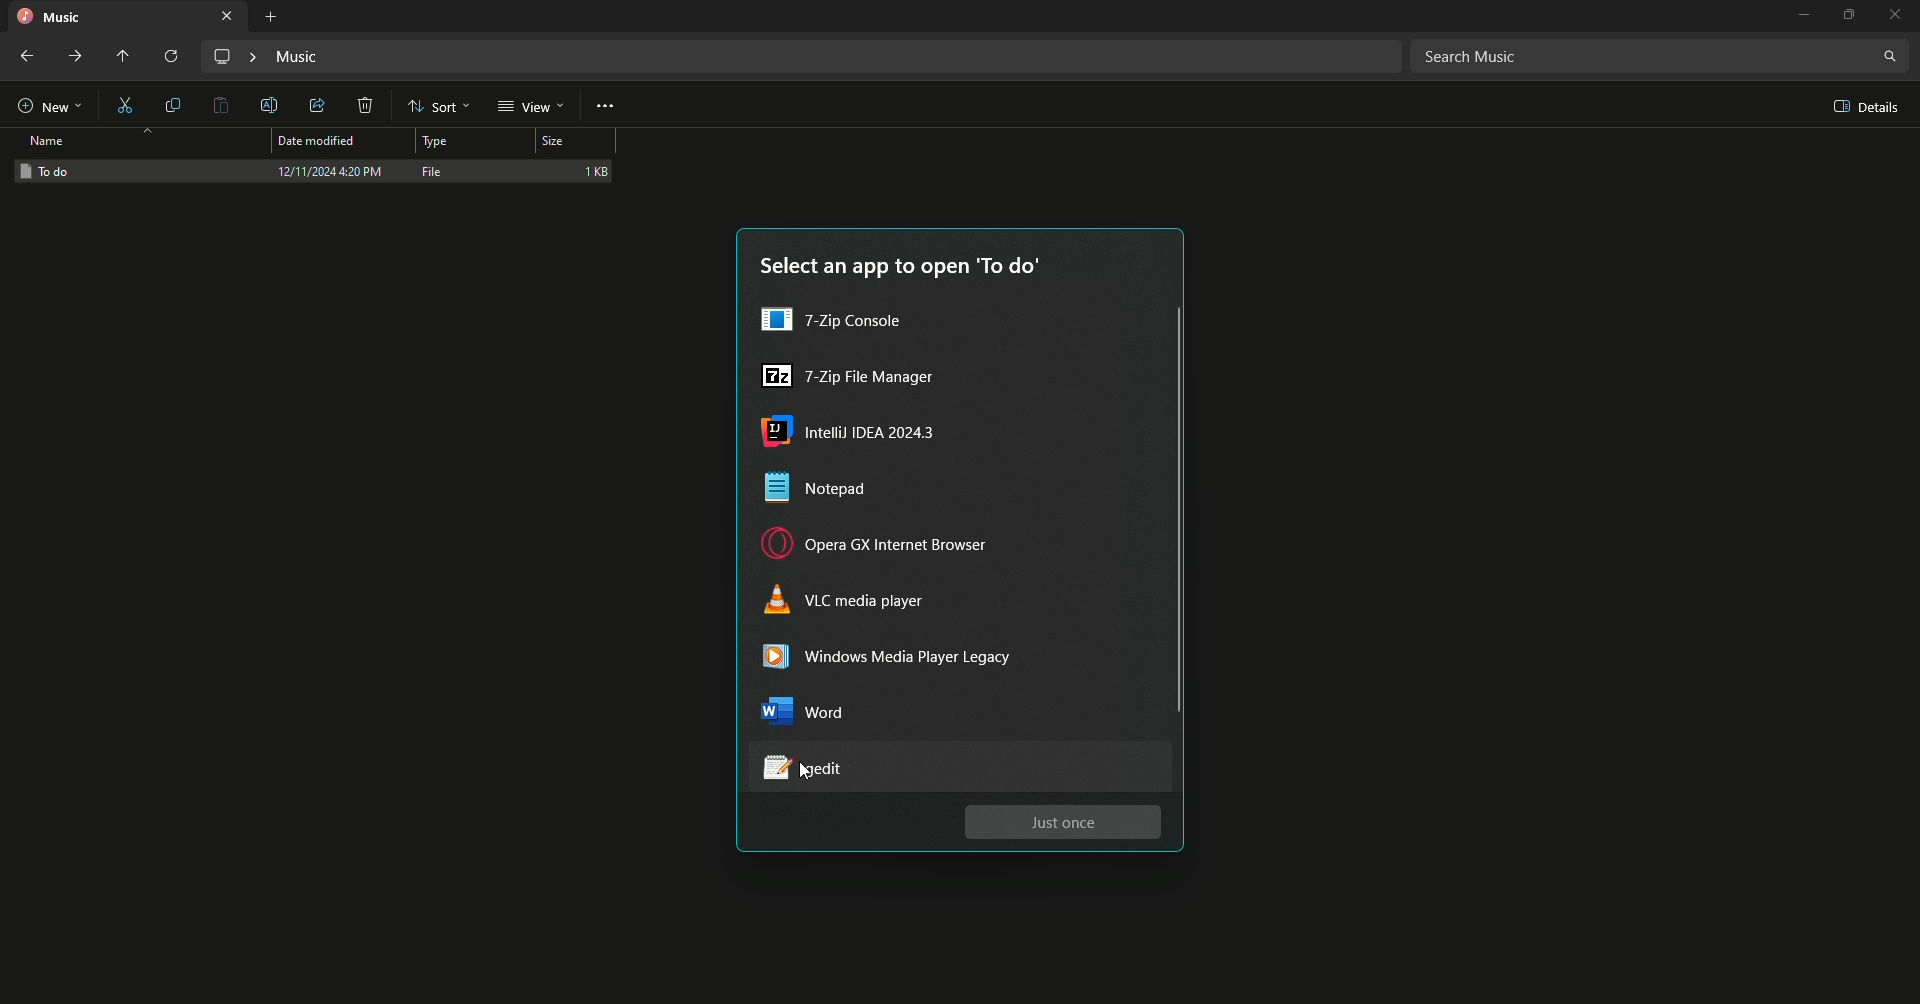 The height and width of the screenshot is (1004, 1920). I want to click on Date modified, so click(321, 140).